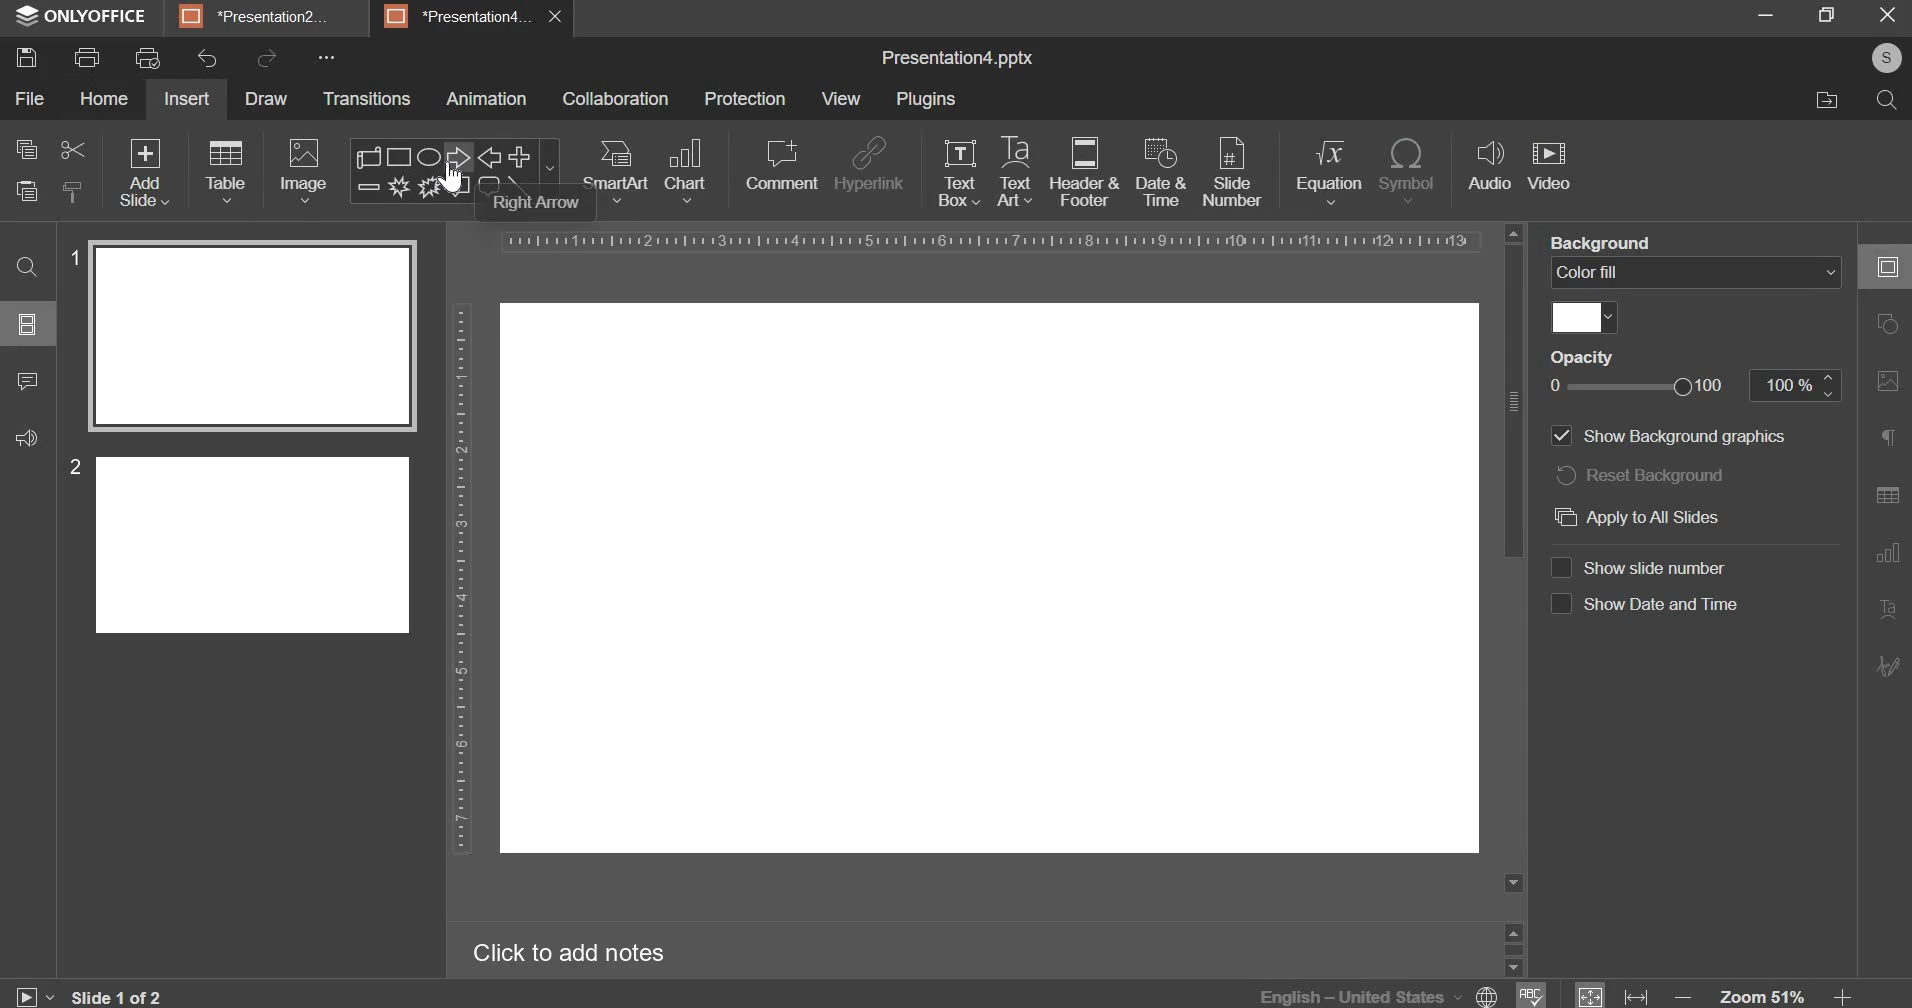  I want to click on home, so click(104, 99).